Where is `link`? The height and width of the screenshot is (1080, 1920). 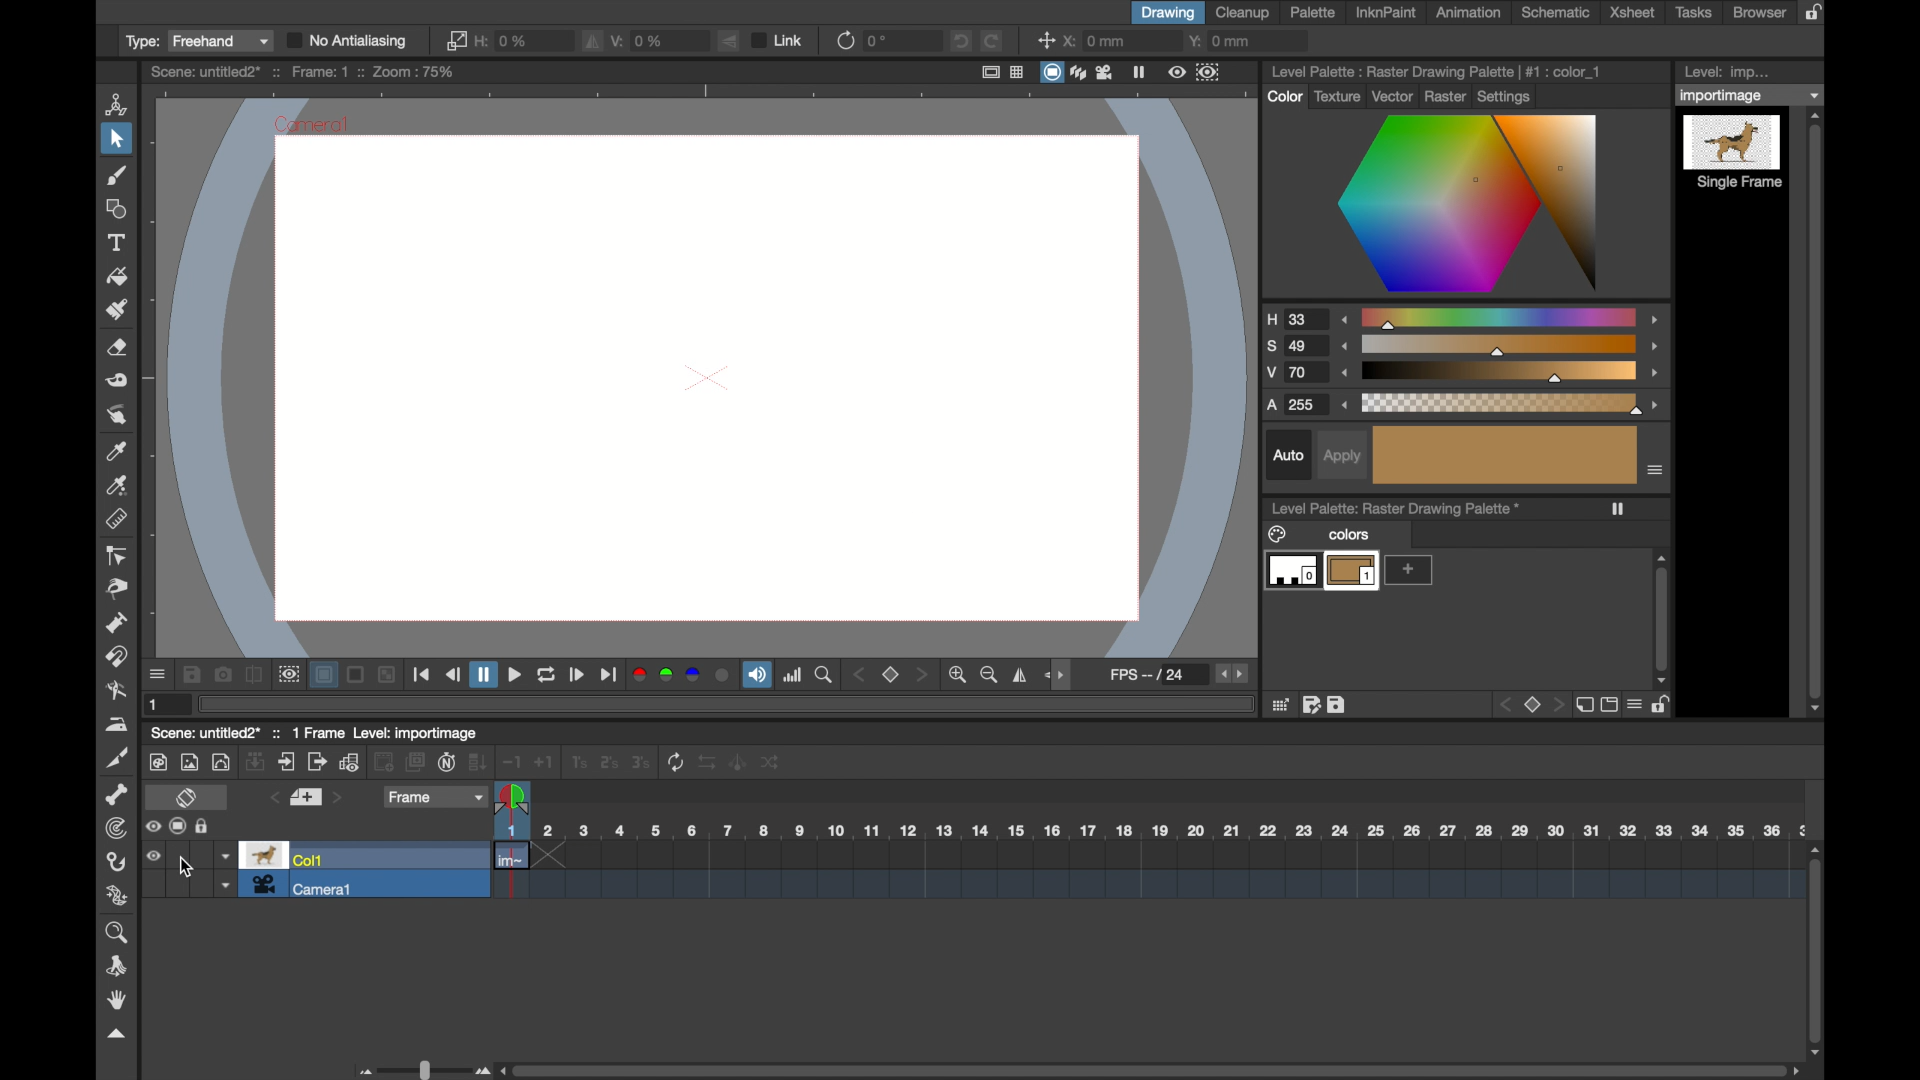
link is located at coordinates (779, 40).